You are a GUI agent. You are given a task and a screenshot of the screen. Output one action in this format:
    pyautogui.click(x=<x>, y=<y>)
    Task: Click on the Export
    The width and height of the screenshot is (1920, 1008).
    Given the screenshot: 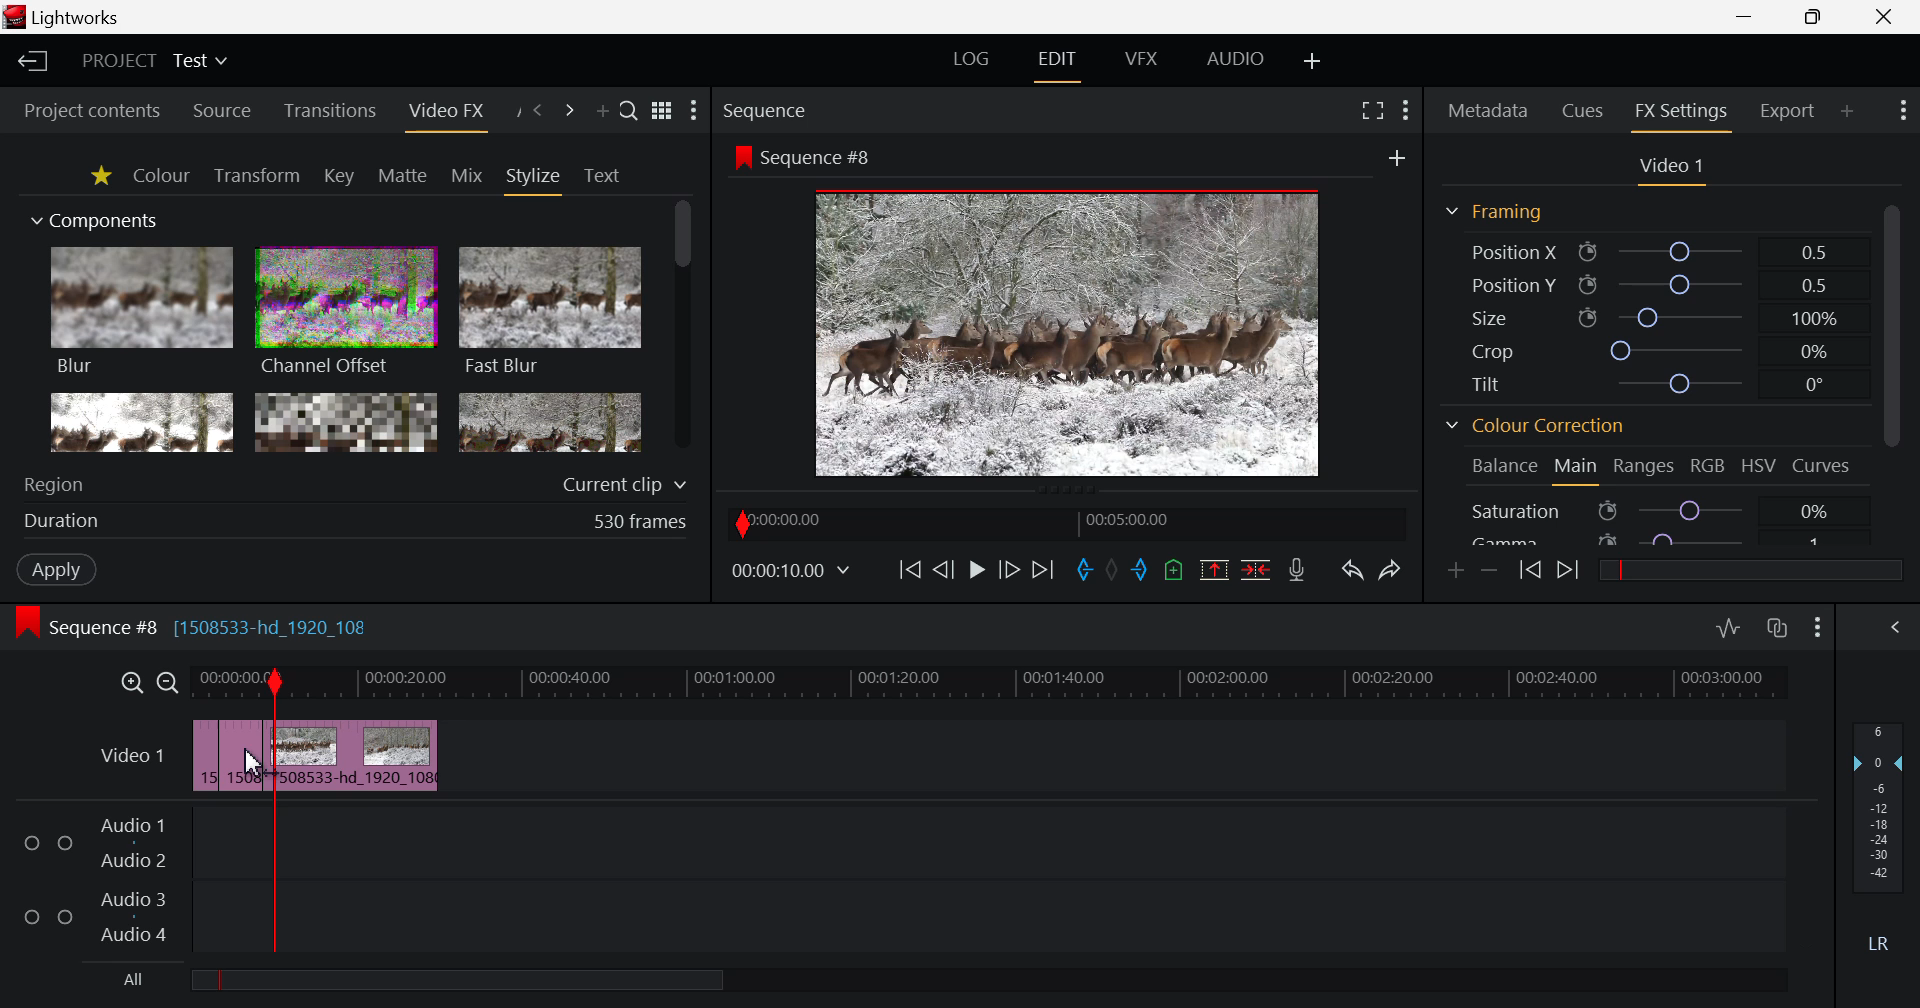 What is the action you would take?
    pyautogui.click(x=1789, y=110)
    